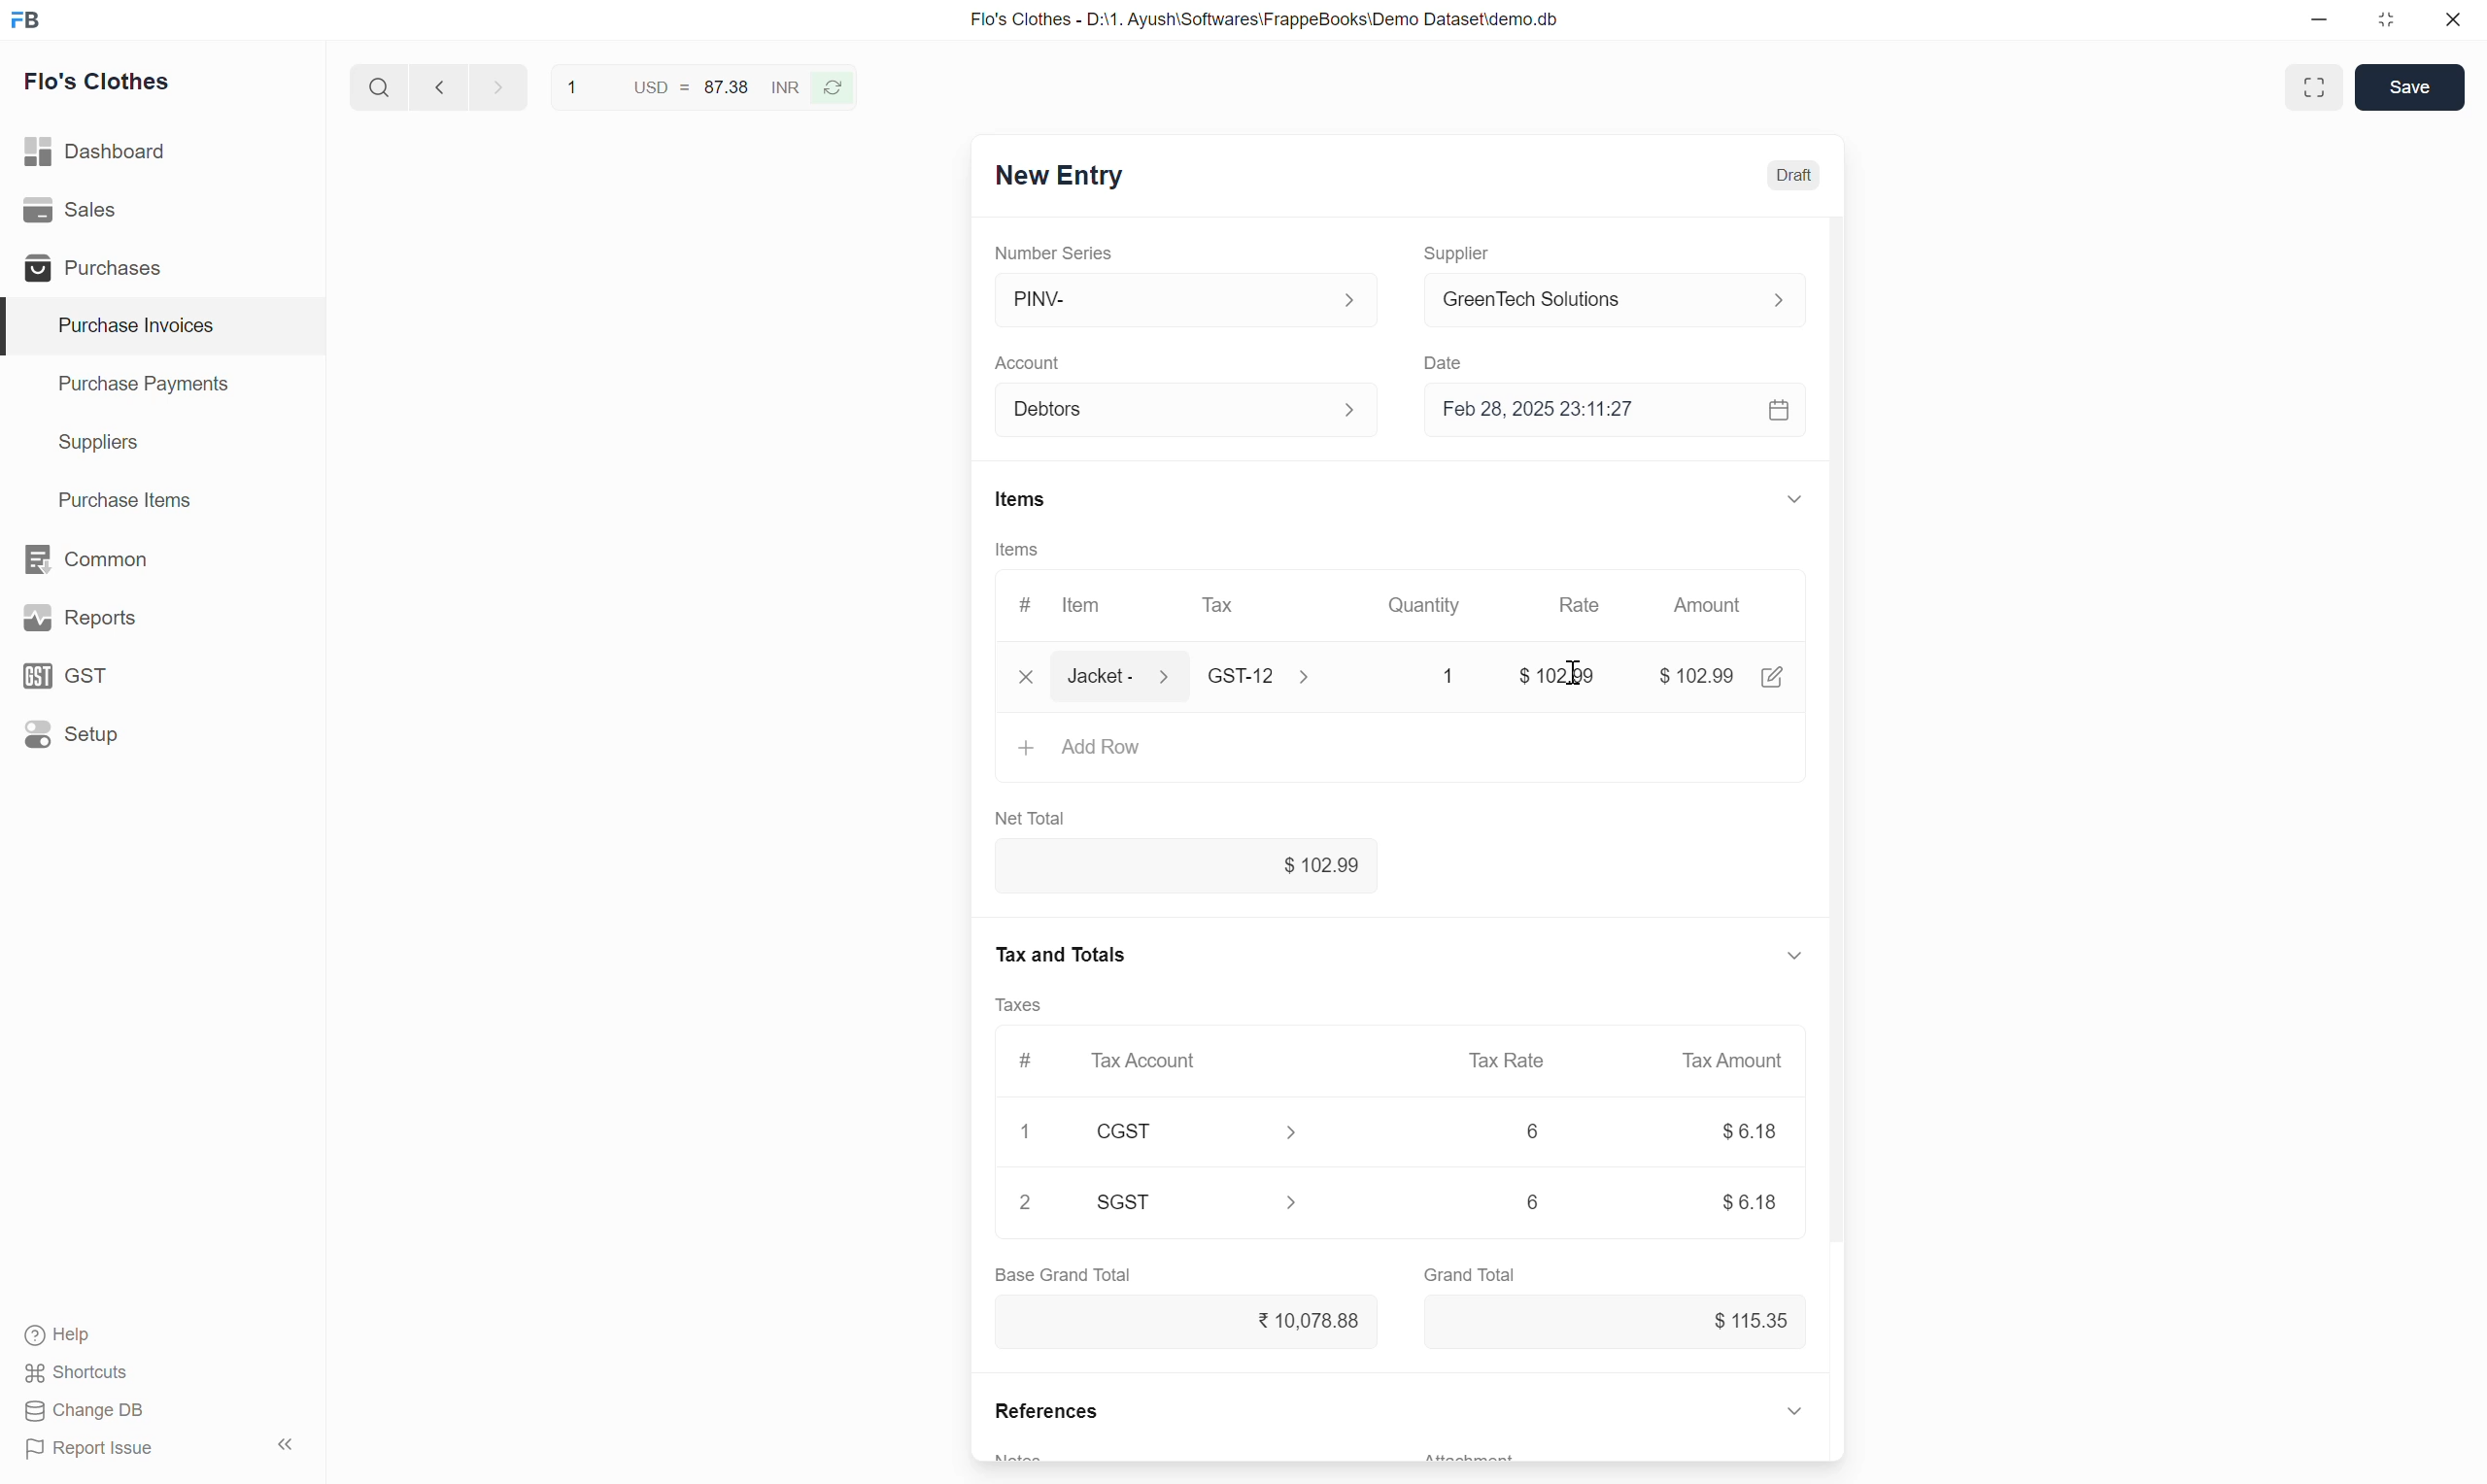  Describe the element at coordinates (1066, 604) in the screenshot. I see `# Item` at that location.